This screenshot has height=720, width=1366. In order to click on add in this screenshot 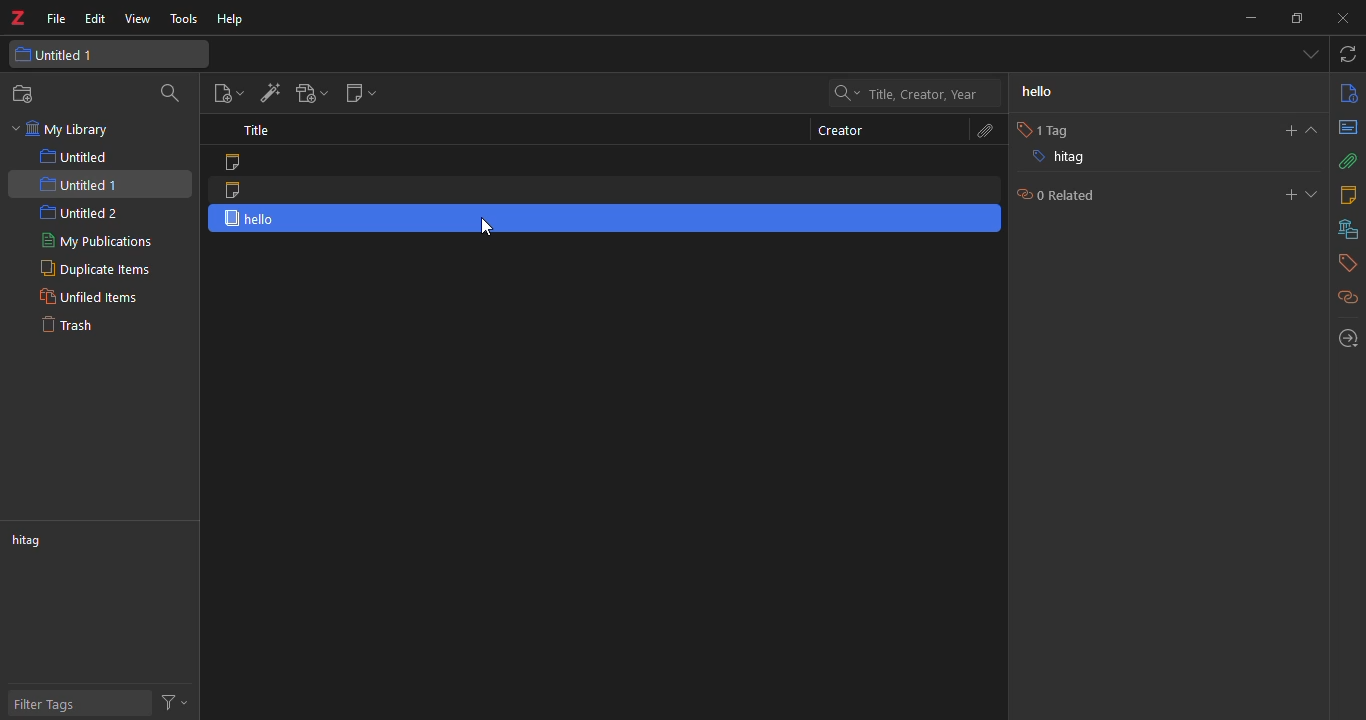, I will do `click(1284, 131)`.